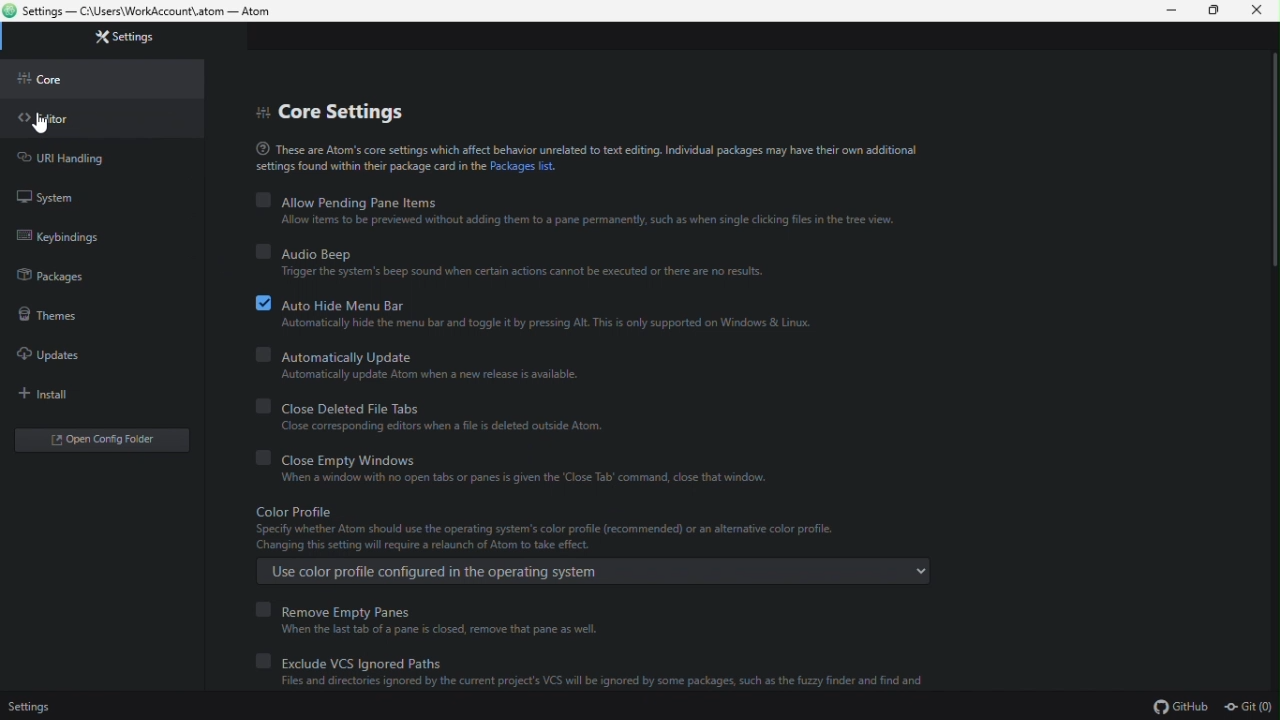 The image size is (1280, 720). What do you see at coordinates (535, 302) in the screenshot?
I see `Auto hide menu bar` at bounding box center [535, 302].